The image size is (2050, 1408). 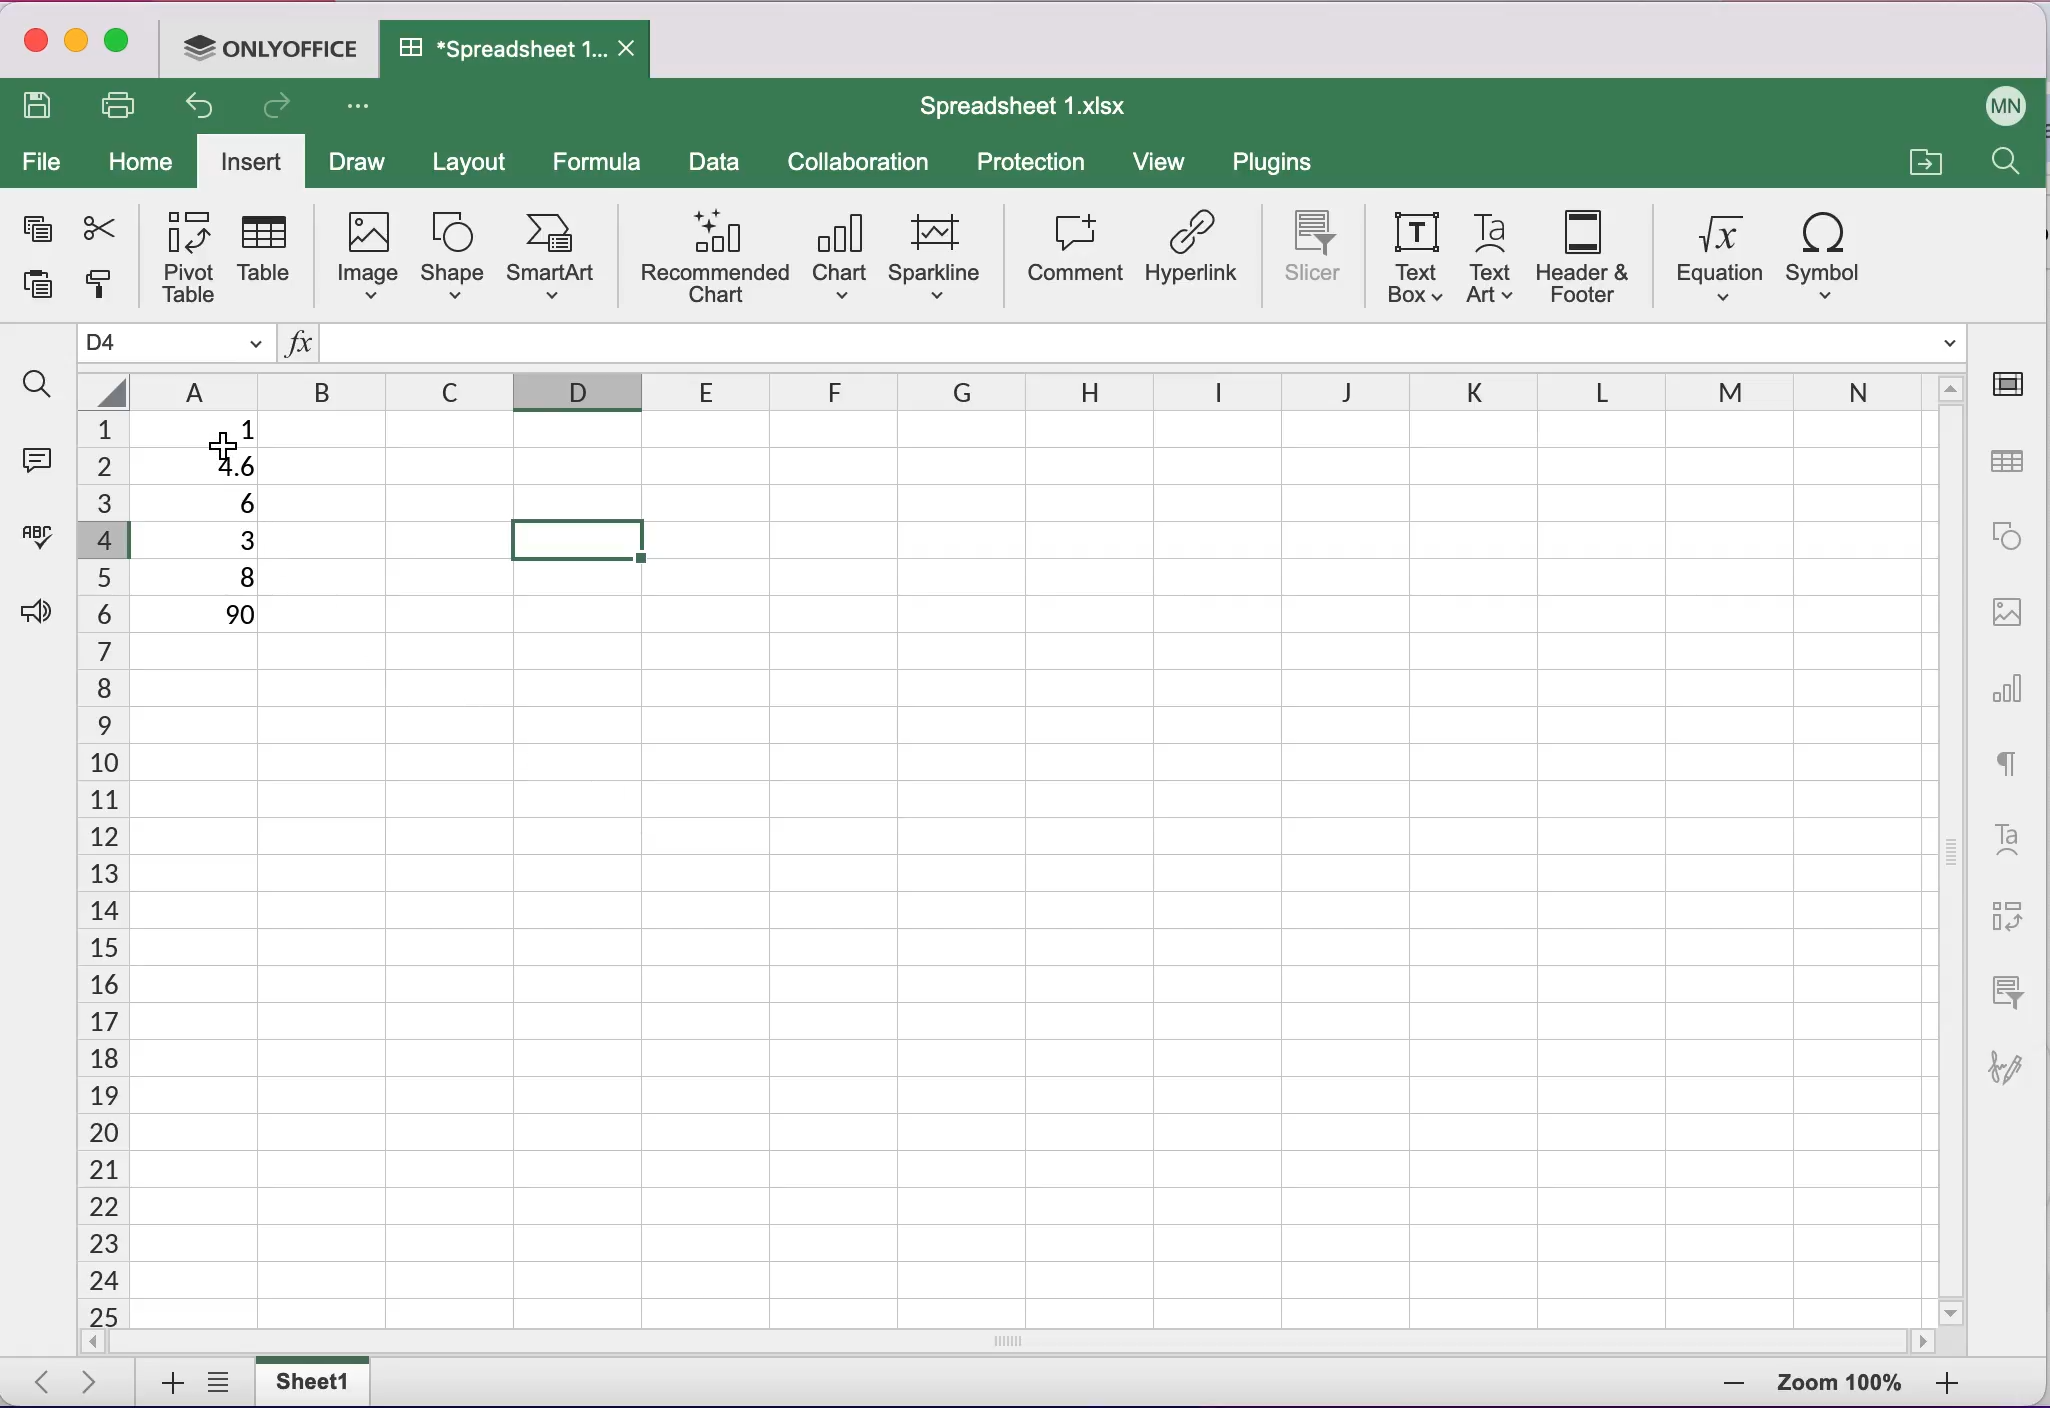 What do you see at coordinates (1162, 343) in the screenshot?
I see `Formula bar` at bounding box center [1162, 343].